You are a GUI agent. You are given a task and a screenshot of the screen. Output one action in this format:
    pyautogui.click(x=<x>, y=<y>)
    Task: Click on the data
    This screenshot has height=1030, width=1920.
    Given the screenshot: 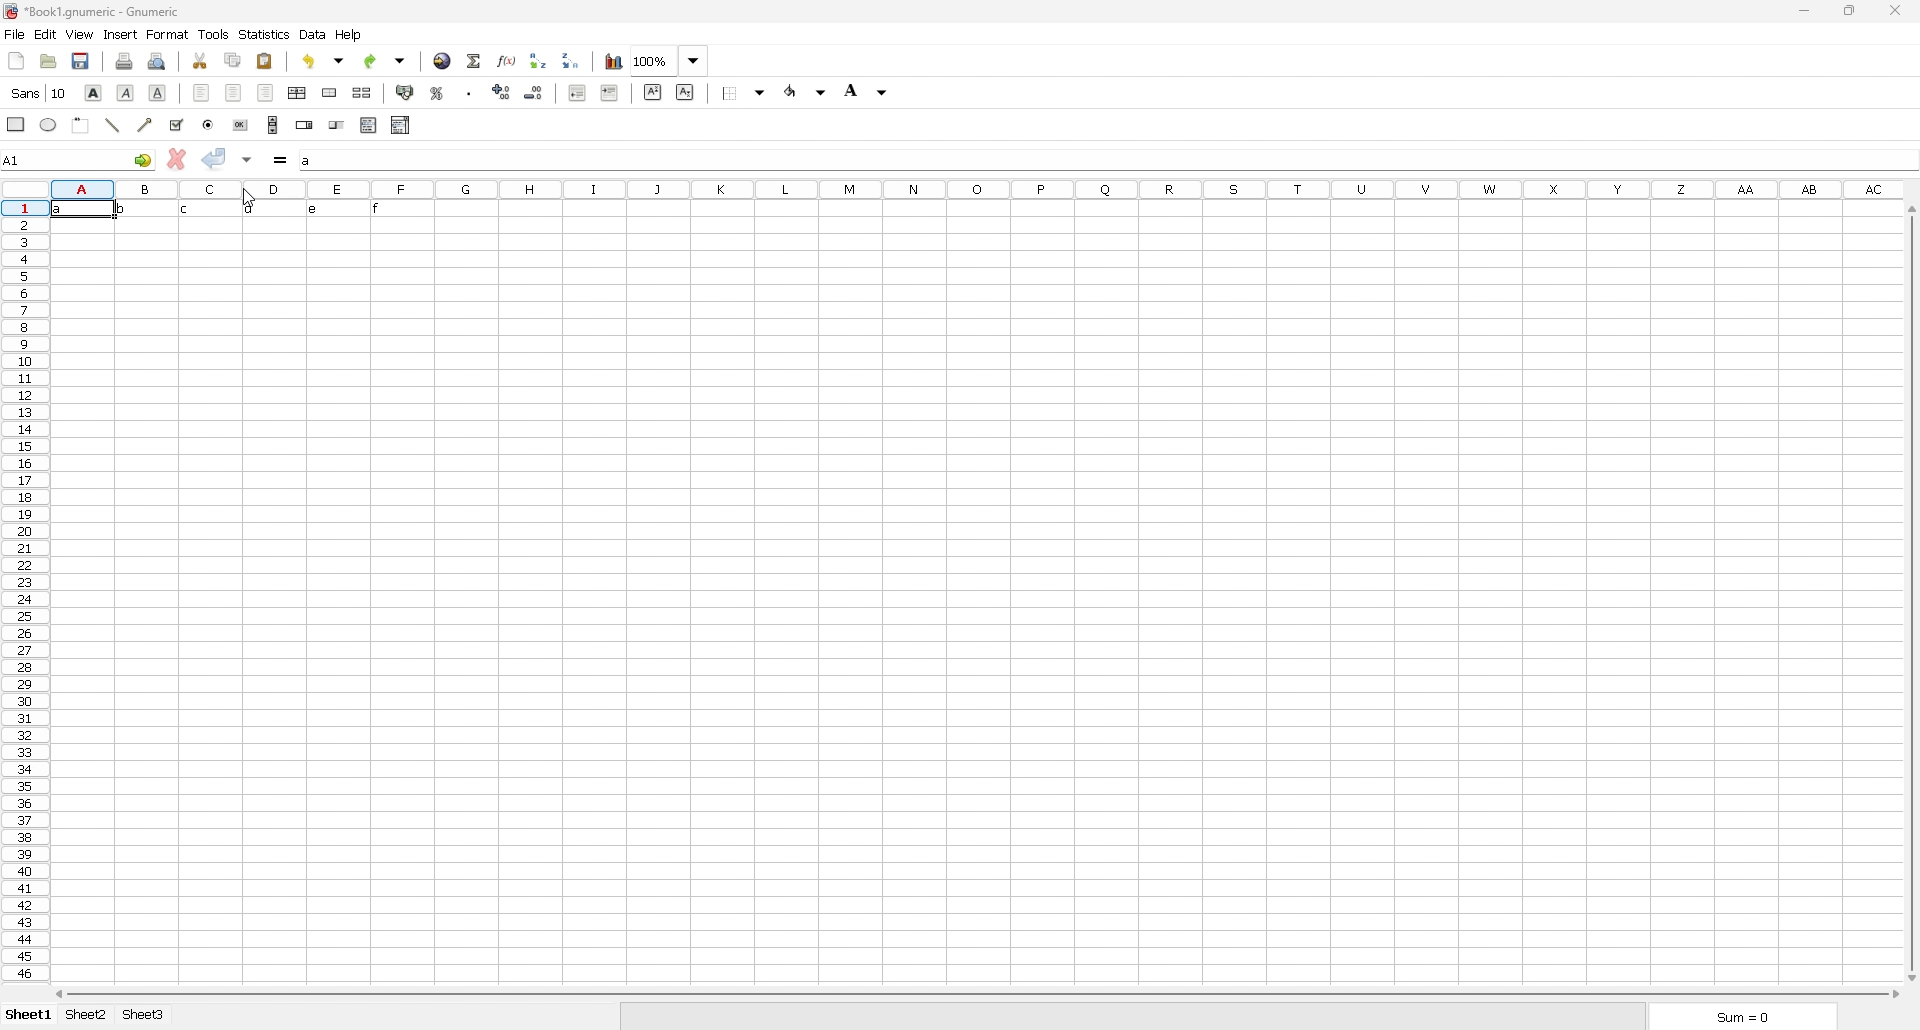 What is the action you would take?
    pyautogui.click(x=244, y=210)
    